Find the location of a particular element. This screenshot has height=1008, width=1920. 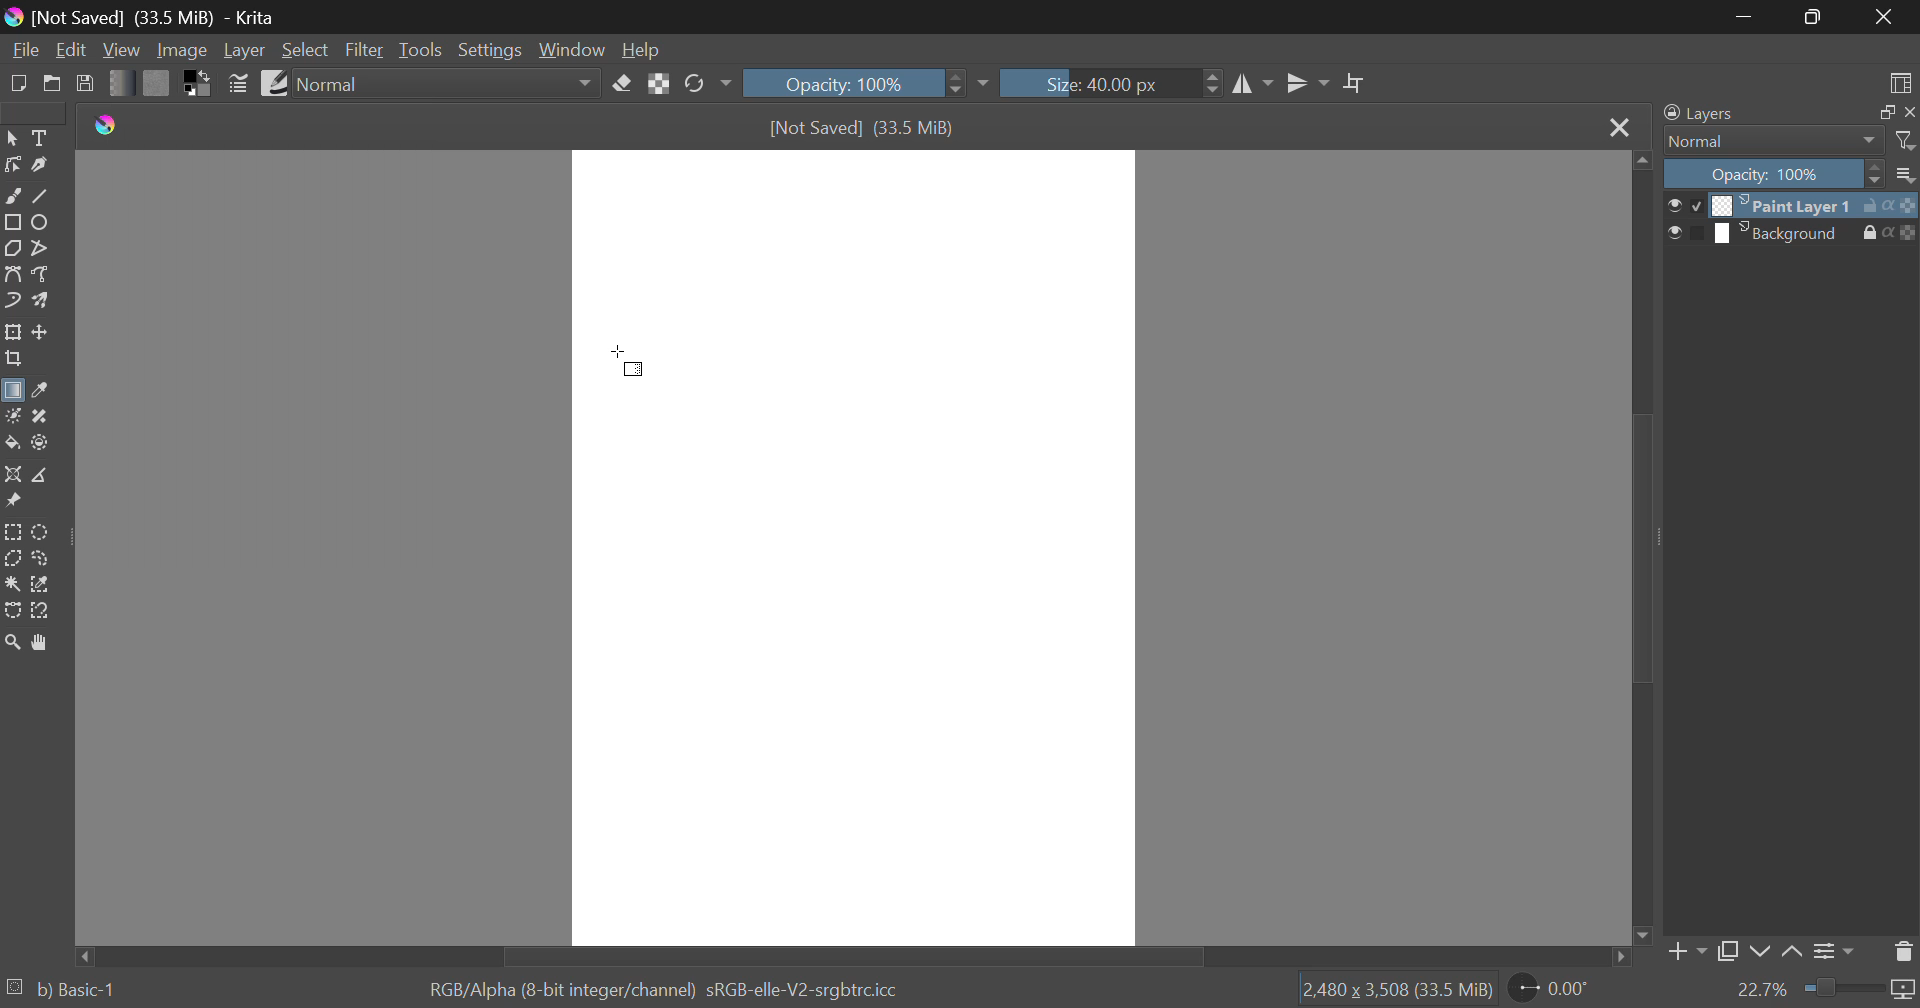

Rectangle is located at coordinates (12, 222).